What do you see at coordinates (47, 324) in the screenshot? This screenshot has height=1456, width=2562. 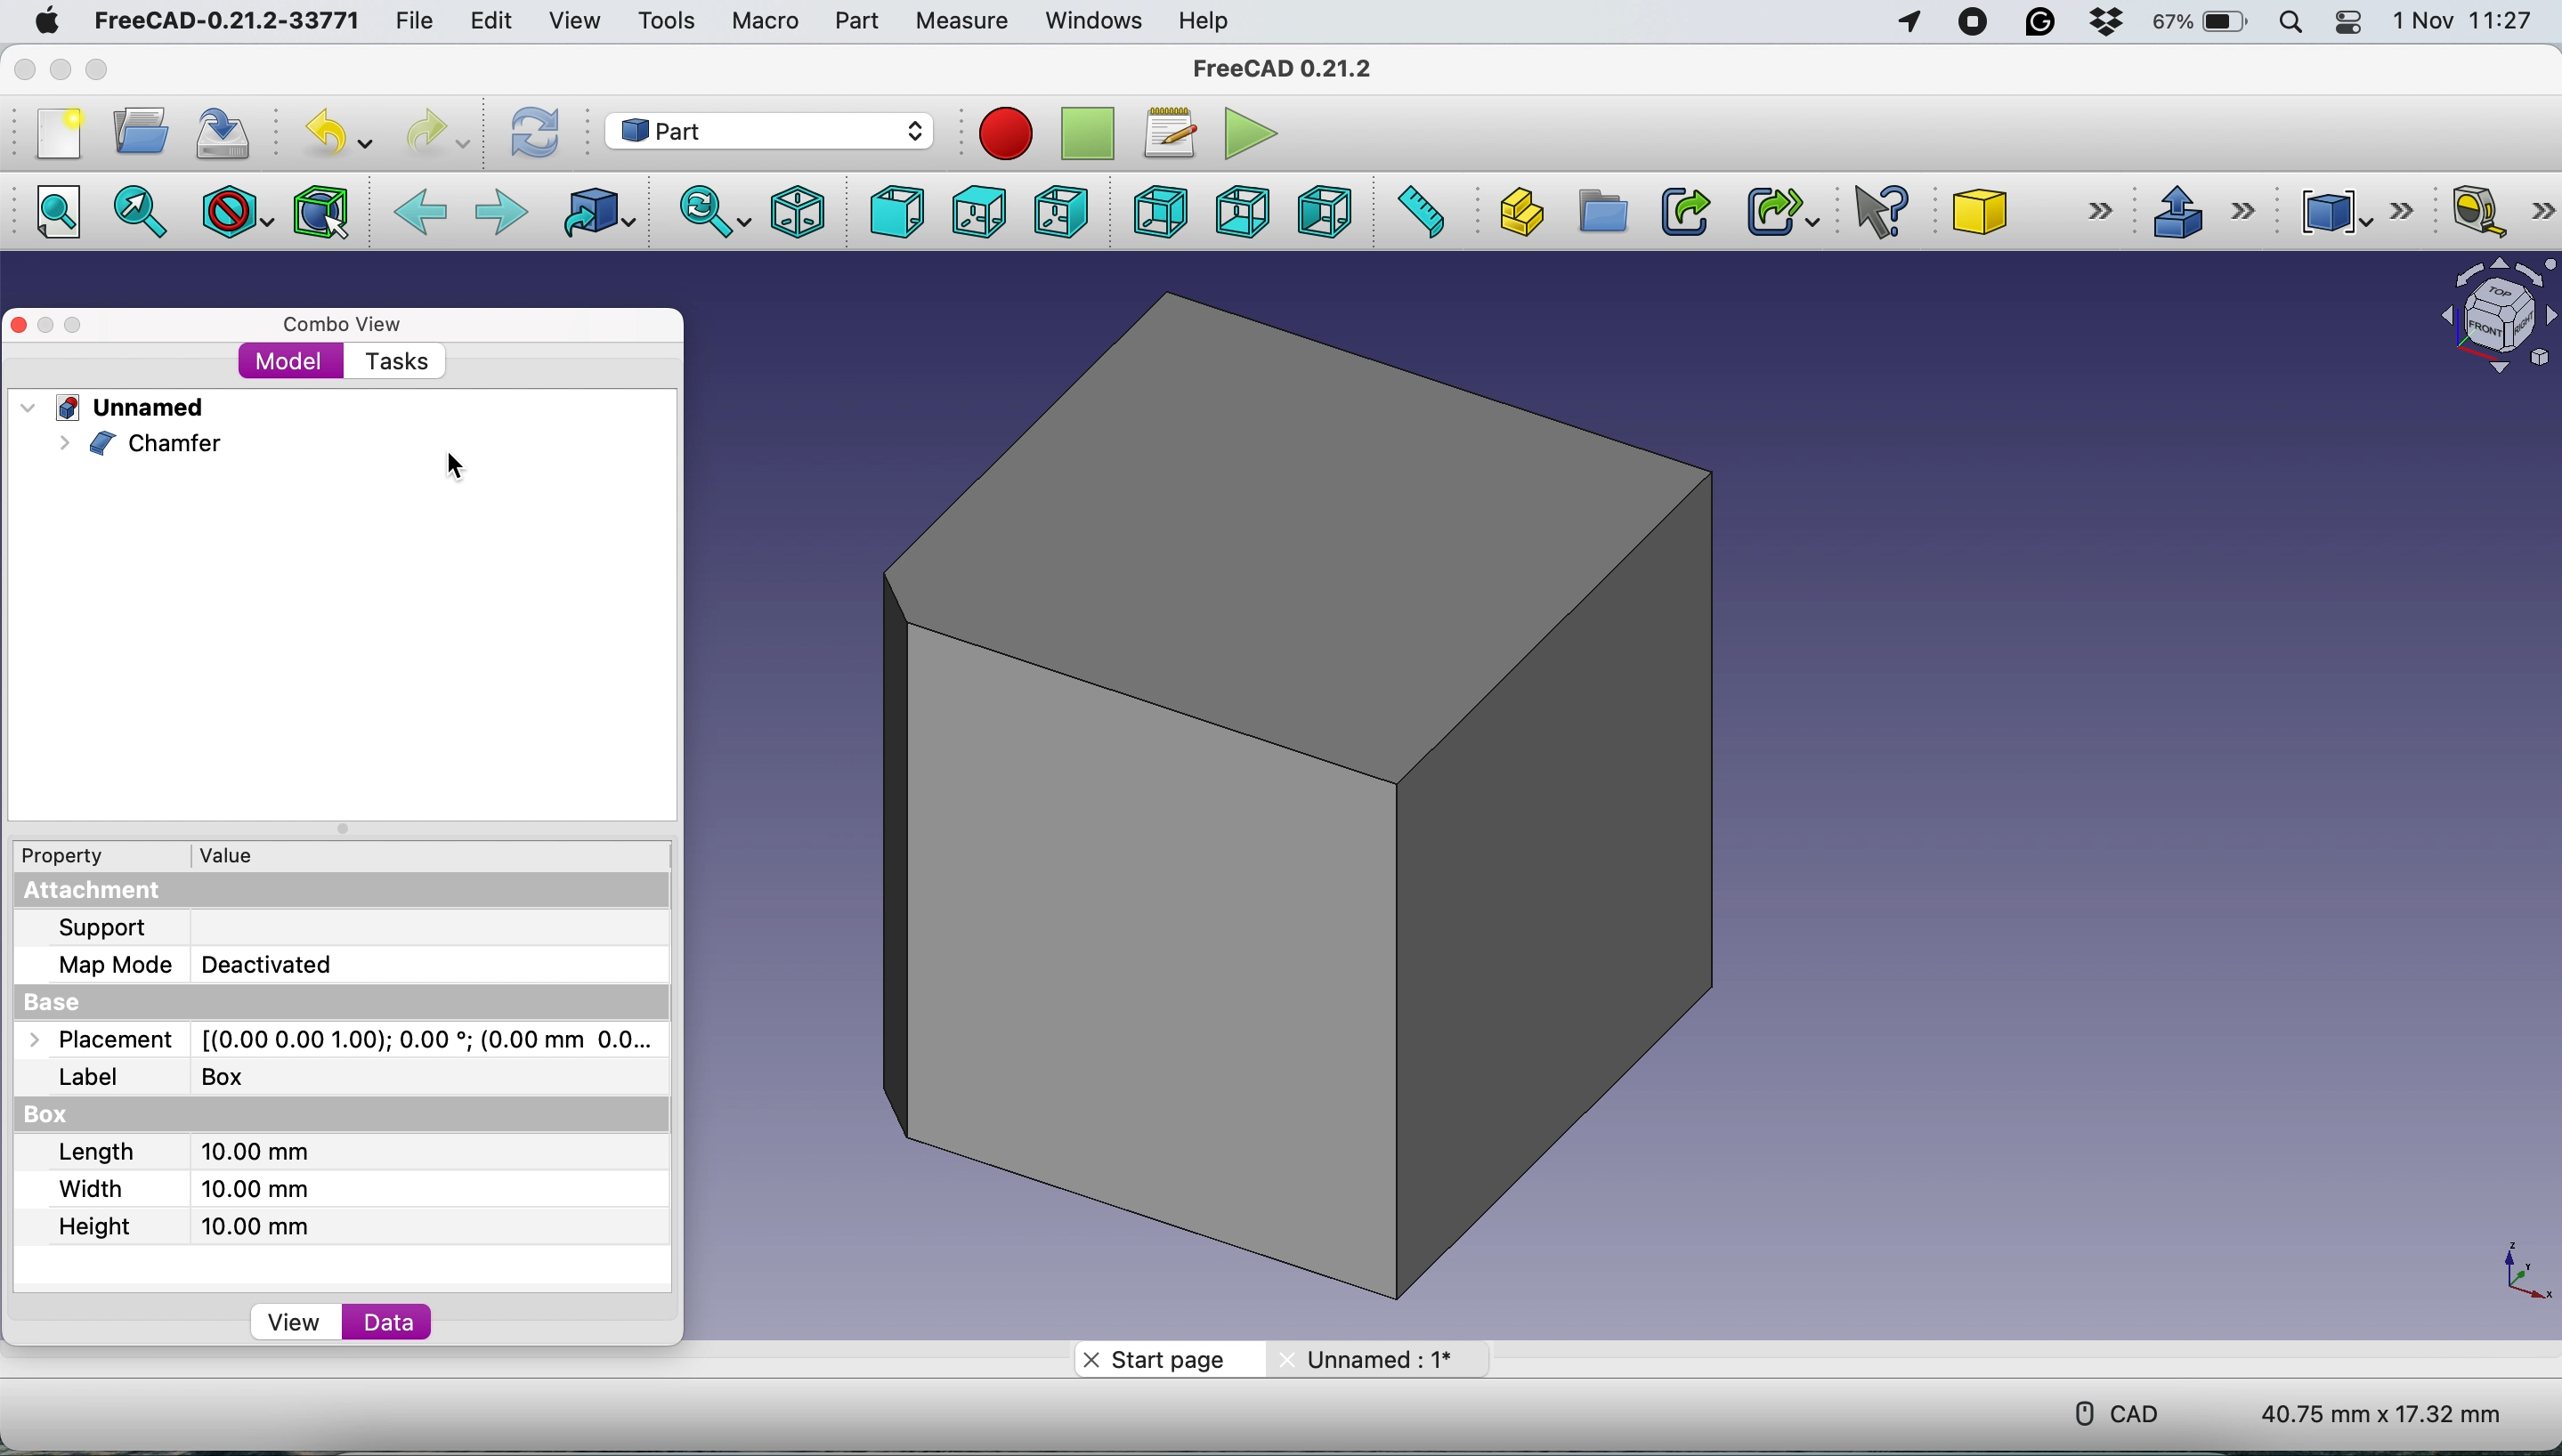 I see `minimise` at bounding box center [47, 324].